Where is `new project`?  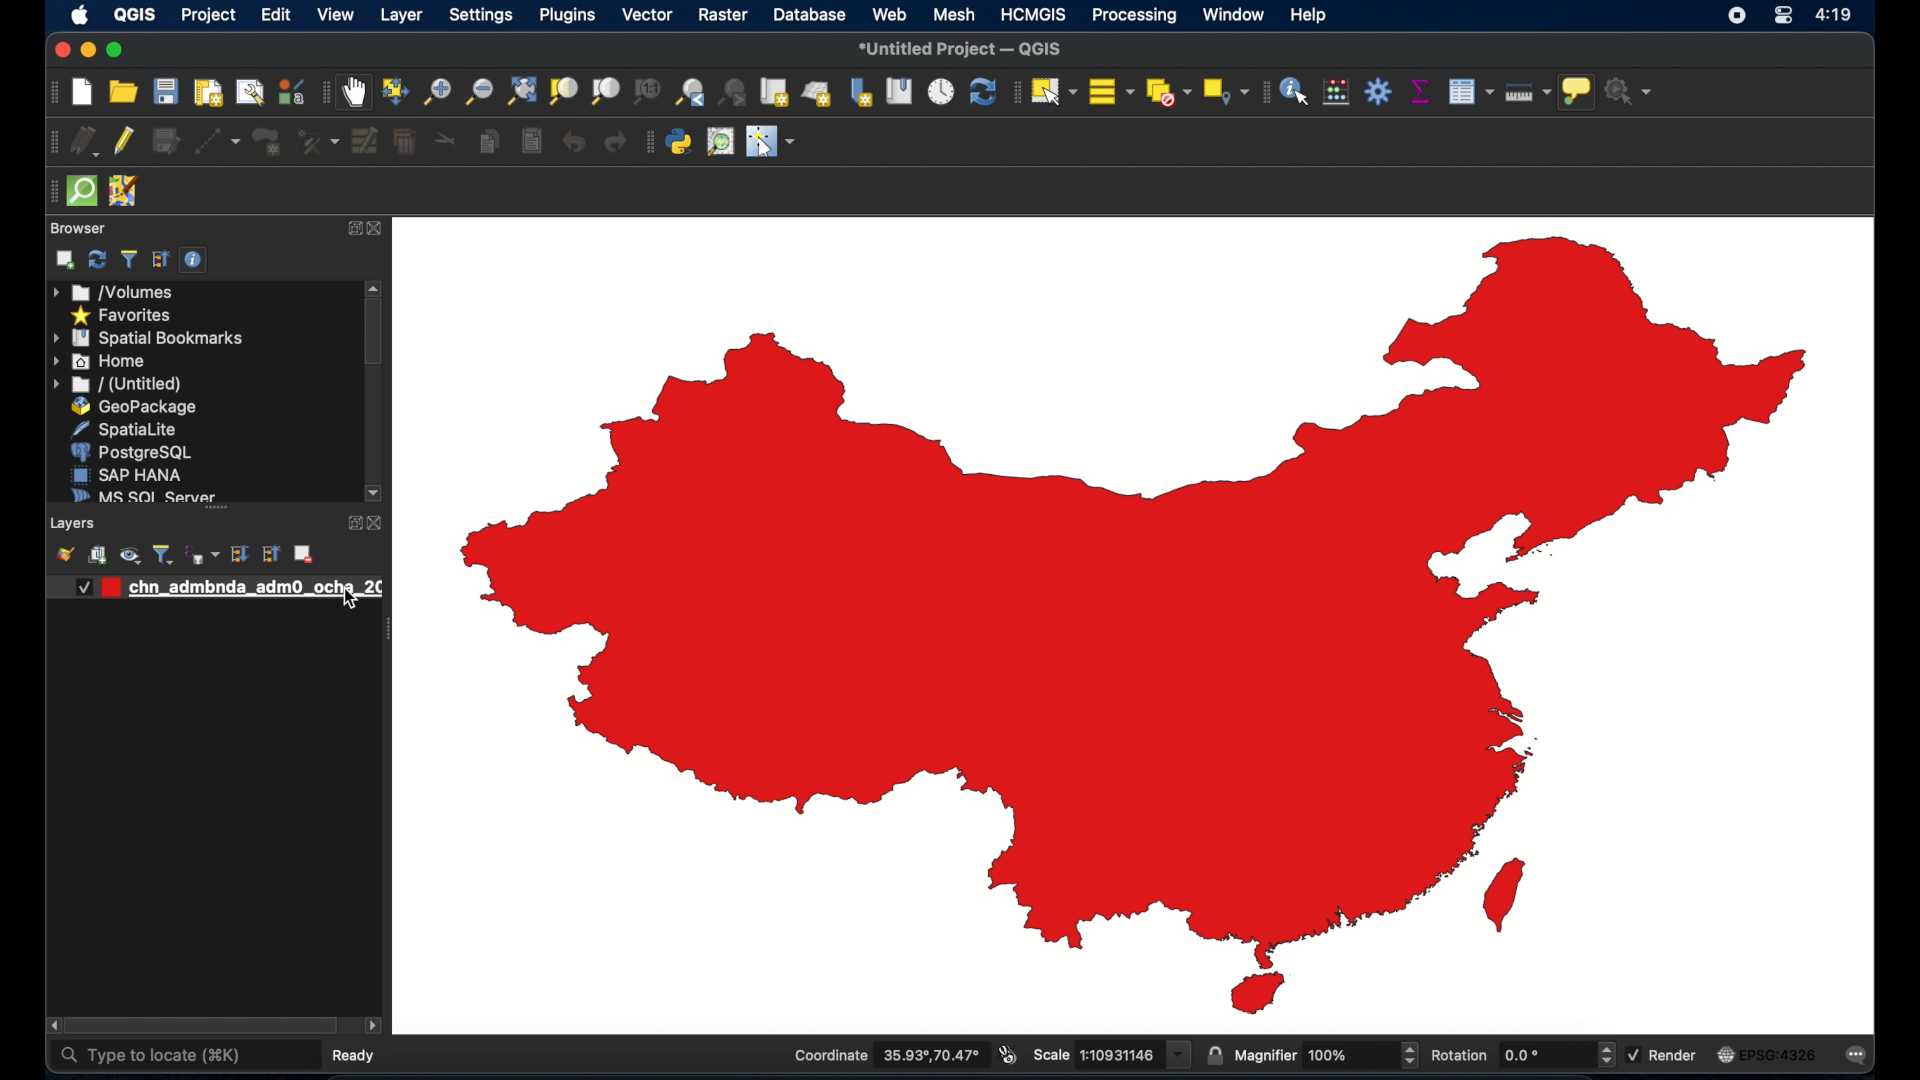
new project is located at coordinates (83, 92).